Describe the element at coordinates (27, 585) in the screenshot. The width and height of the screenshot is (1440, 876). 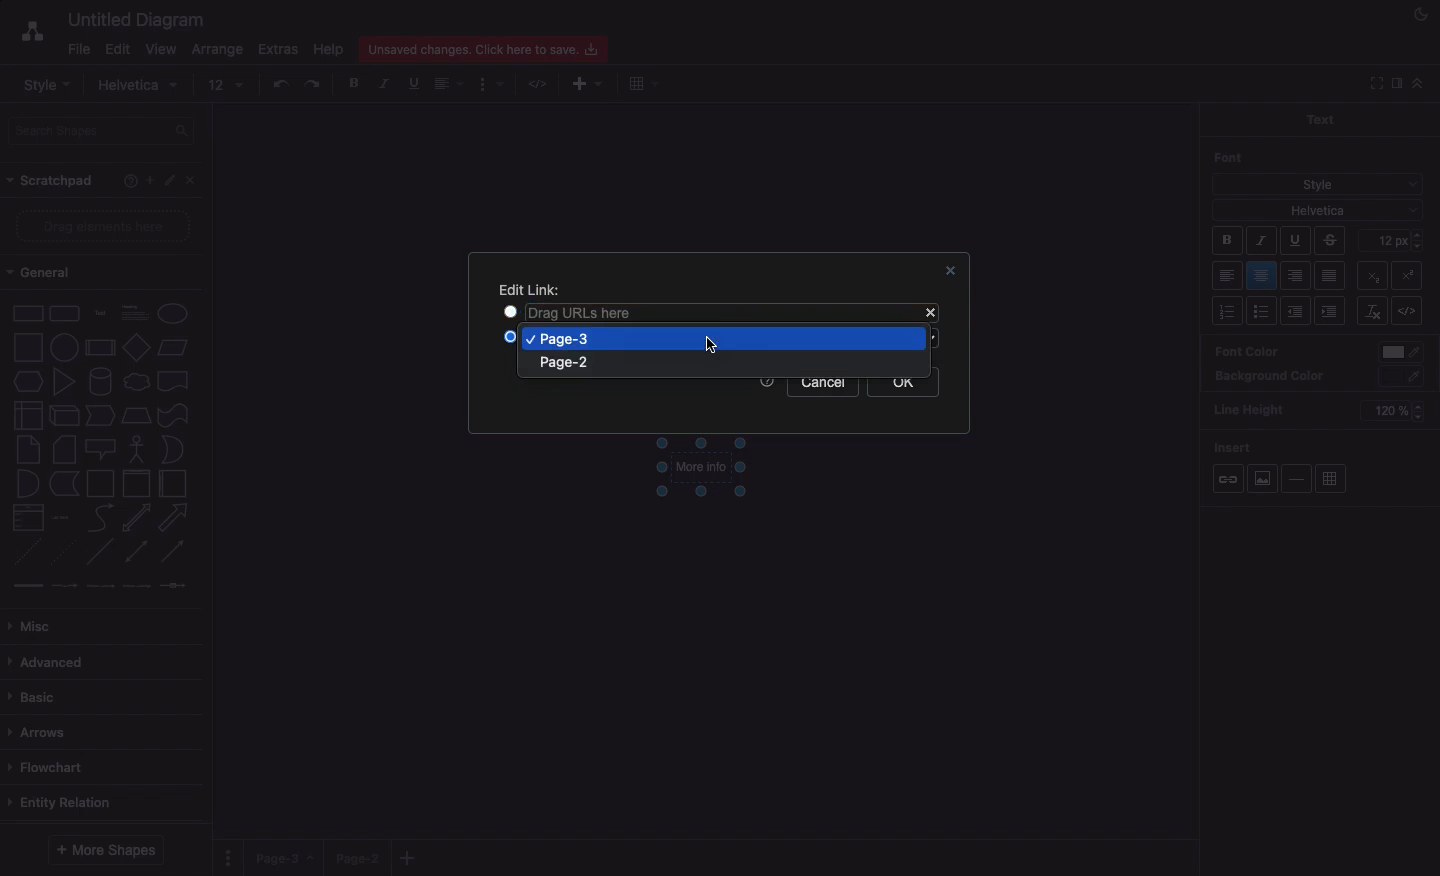
I see `link` at that location.